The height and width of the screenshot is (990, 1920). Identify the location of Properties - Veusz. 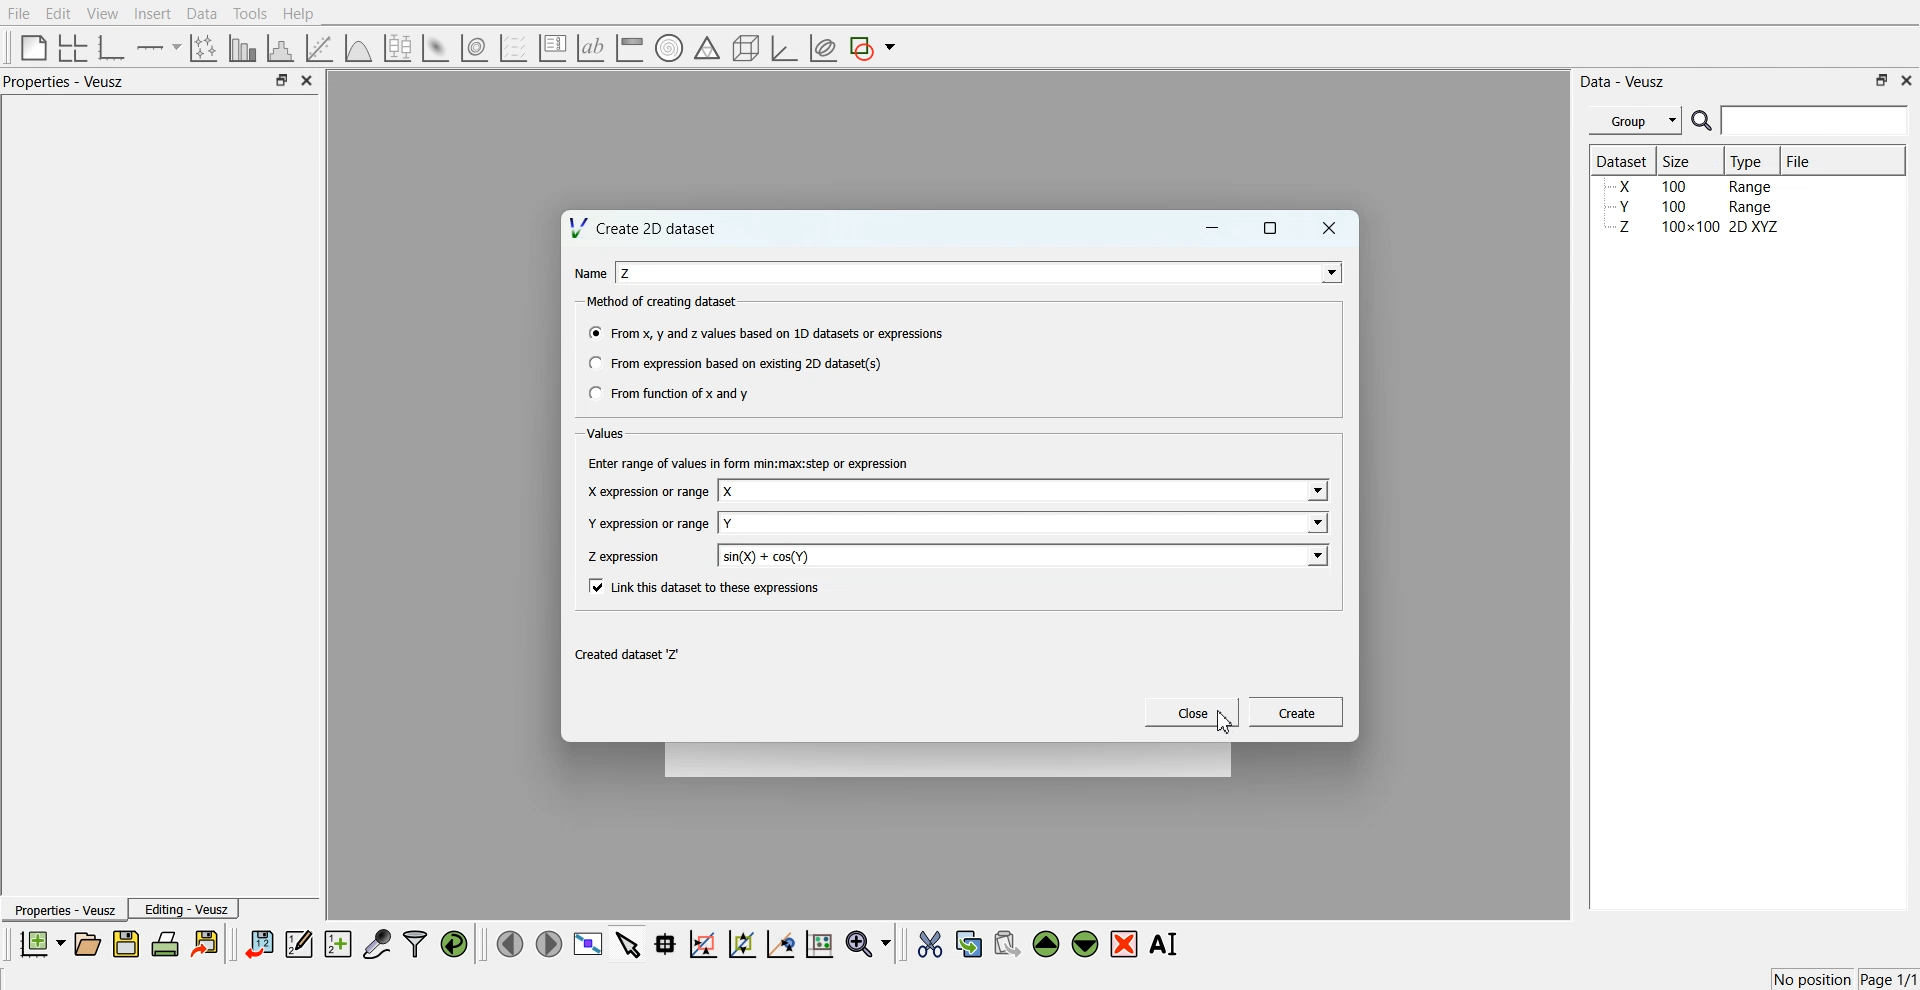
(63, 909).